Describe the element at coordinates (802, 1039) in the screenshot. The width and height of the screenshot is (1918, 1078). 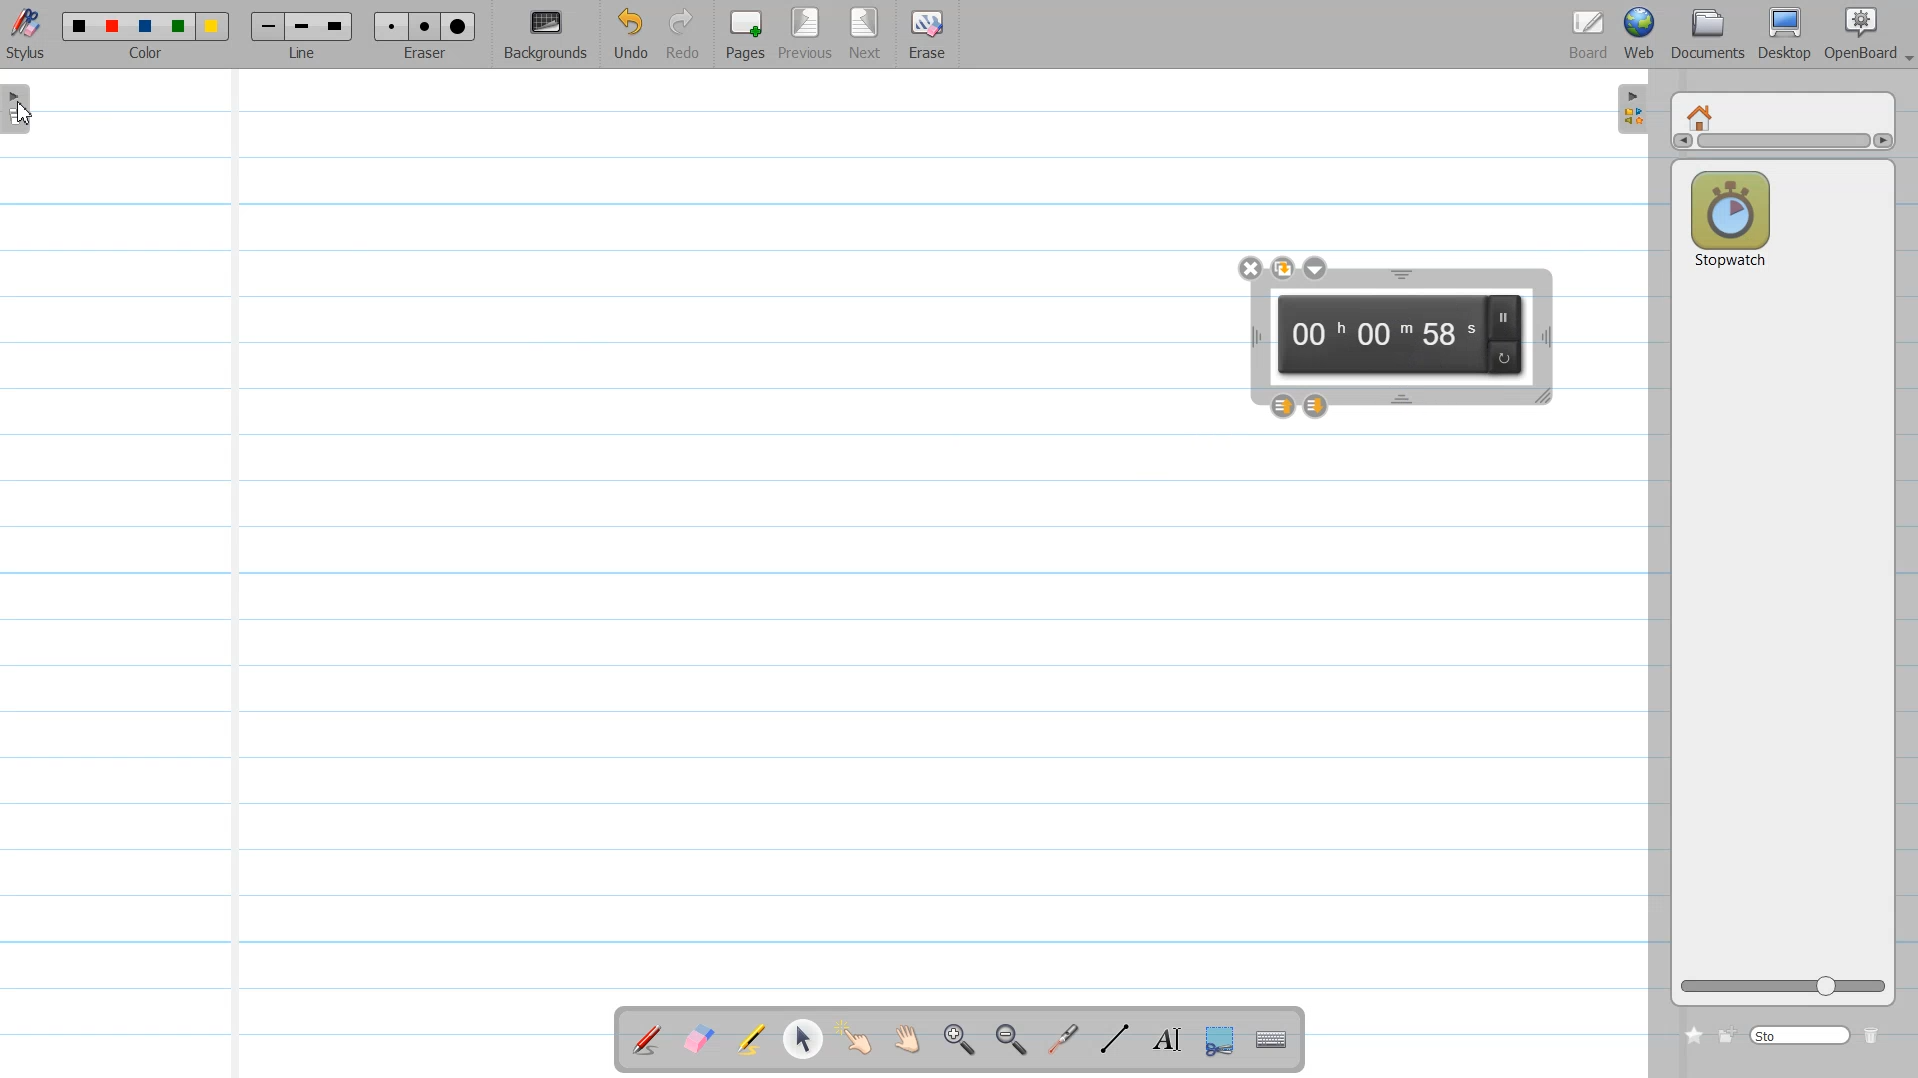
I see `Select and modify object` at that location.